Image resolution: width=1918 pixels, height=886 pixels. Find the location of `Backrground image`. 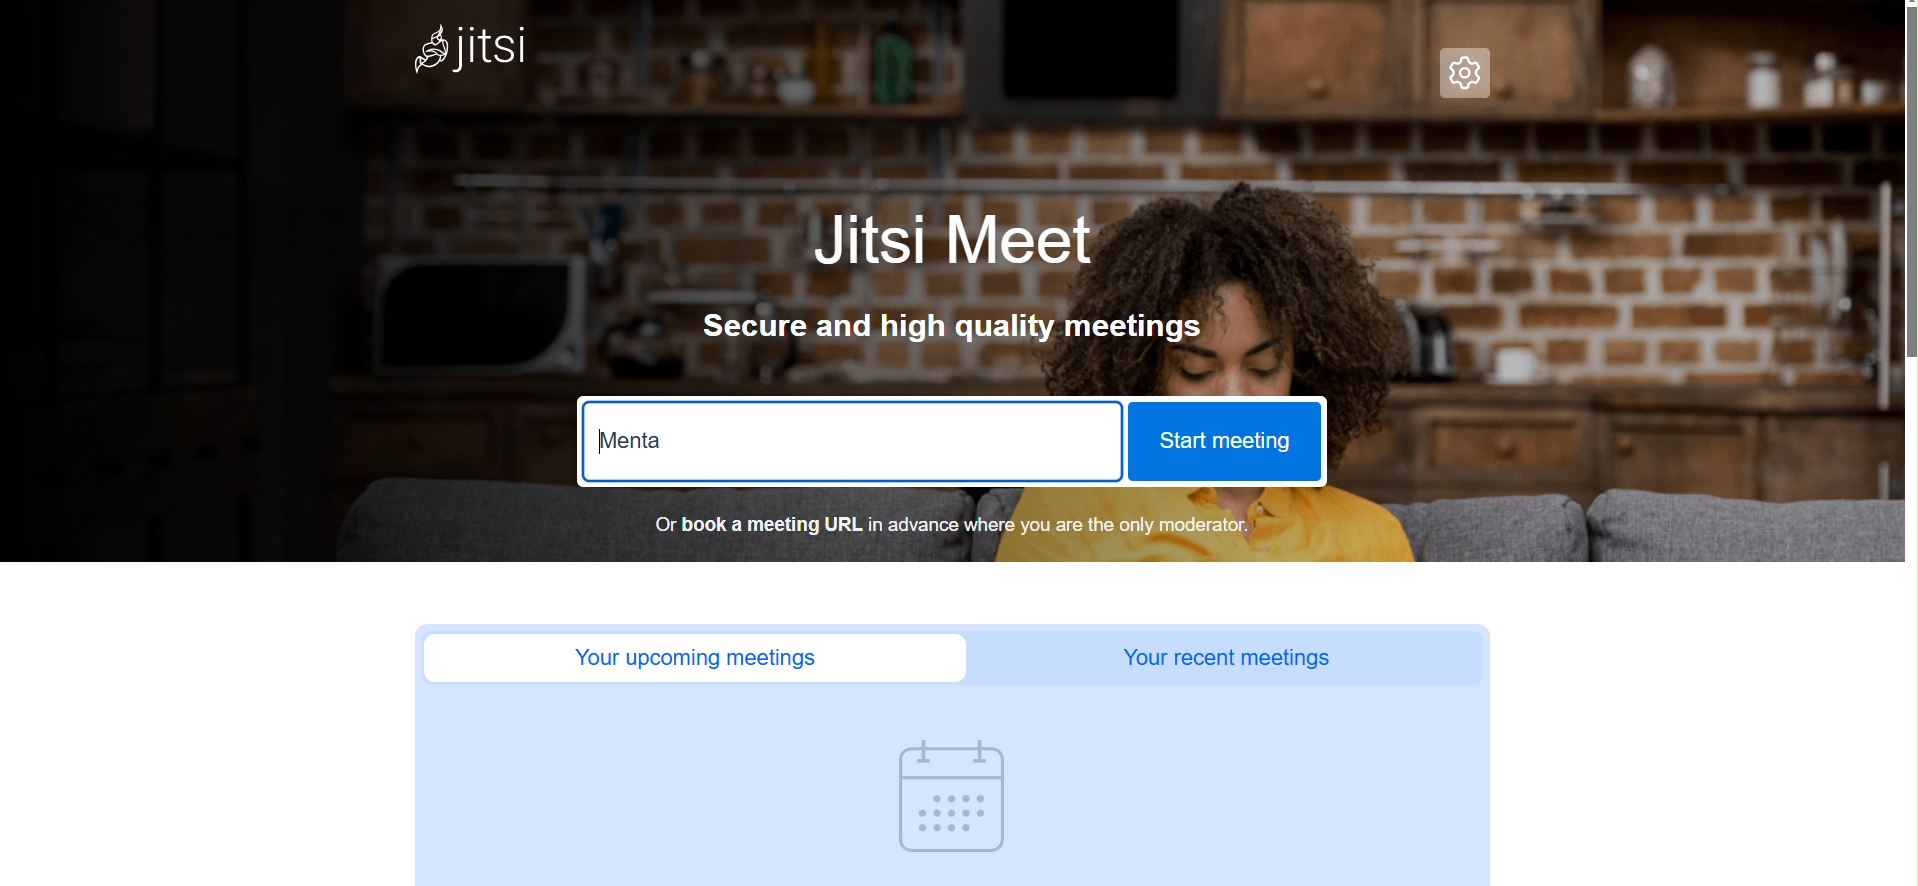

Backrground image is located at coordinates (1700, 56).